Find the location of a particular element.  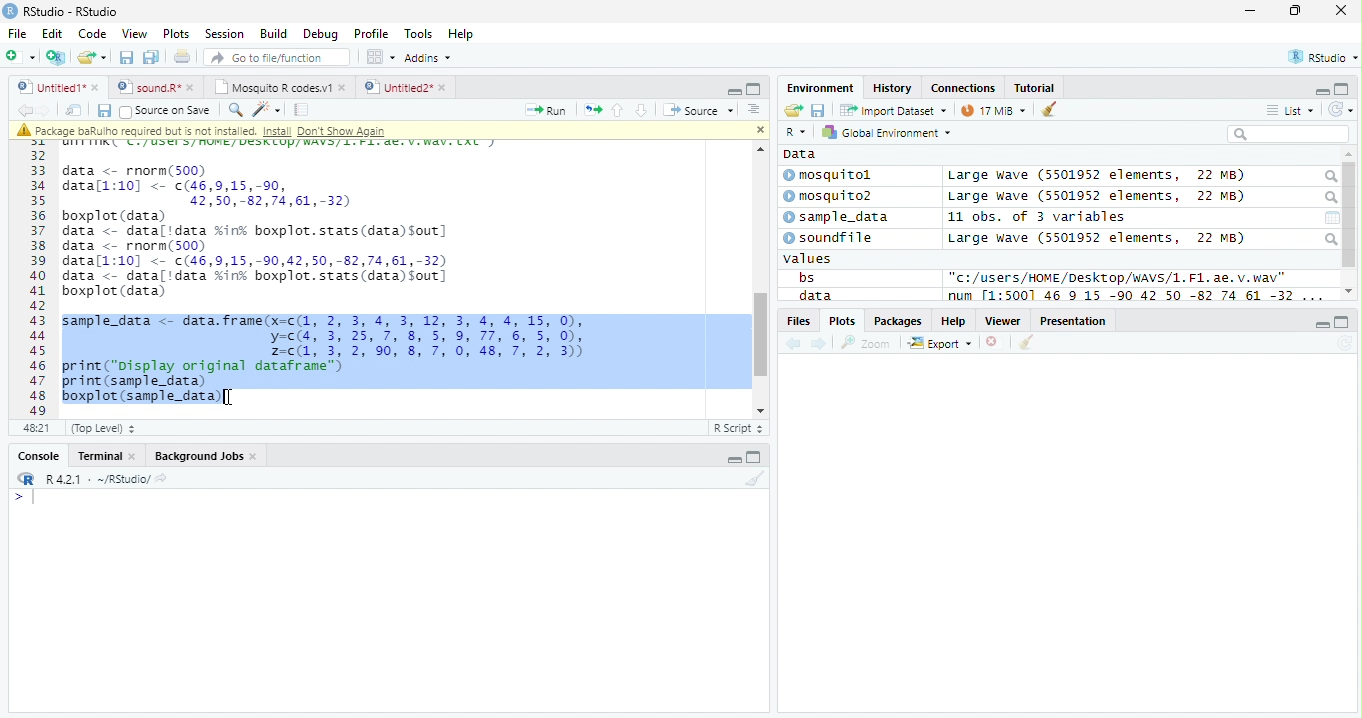

Go to next session is located at coordinates (642, 111).